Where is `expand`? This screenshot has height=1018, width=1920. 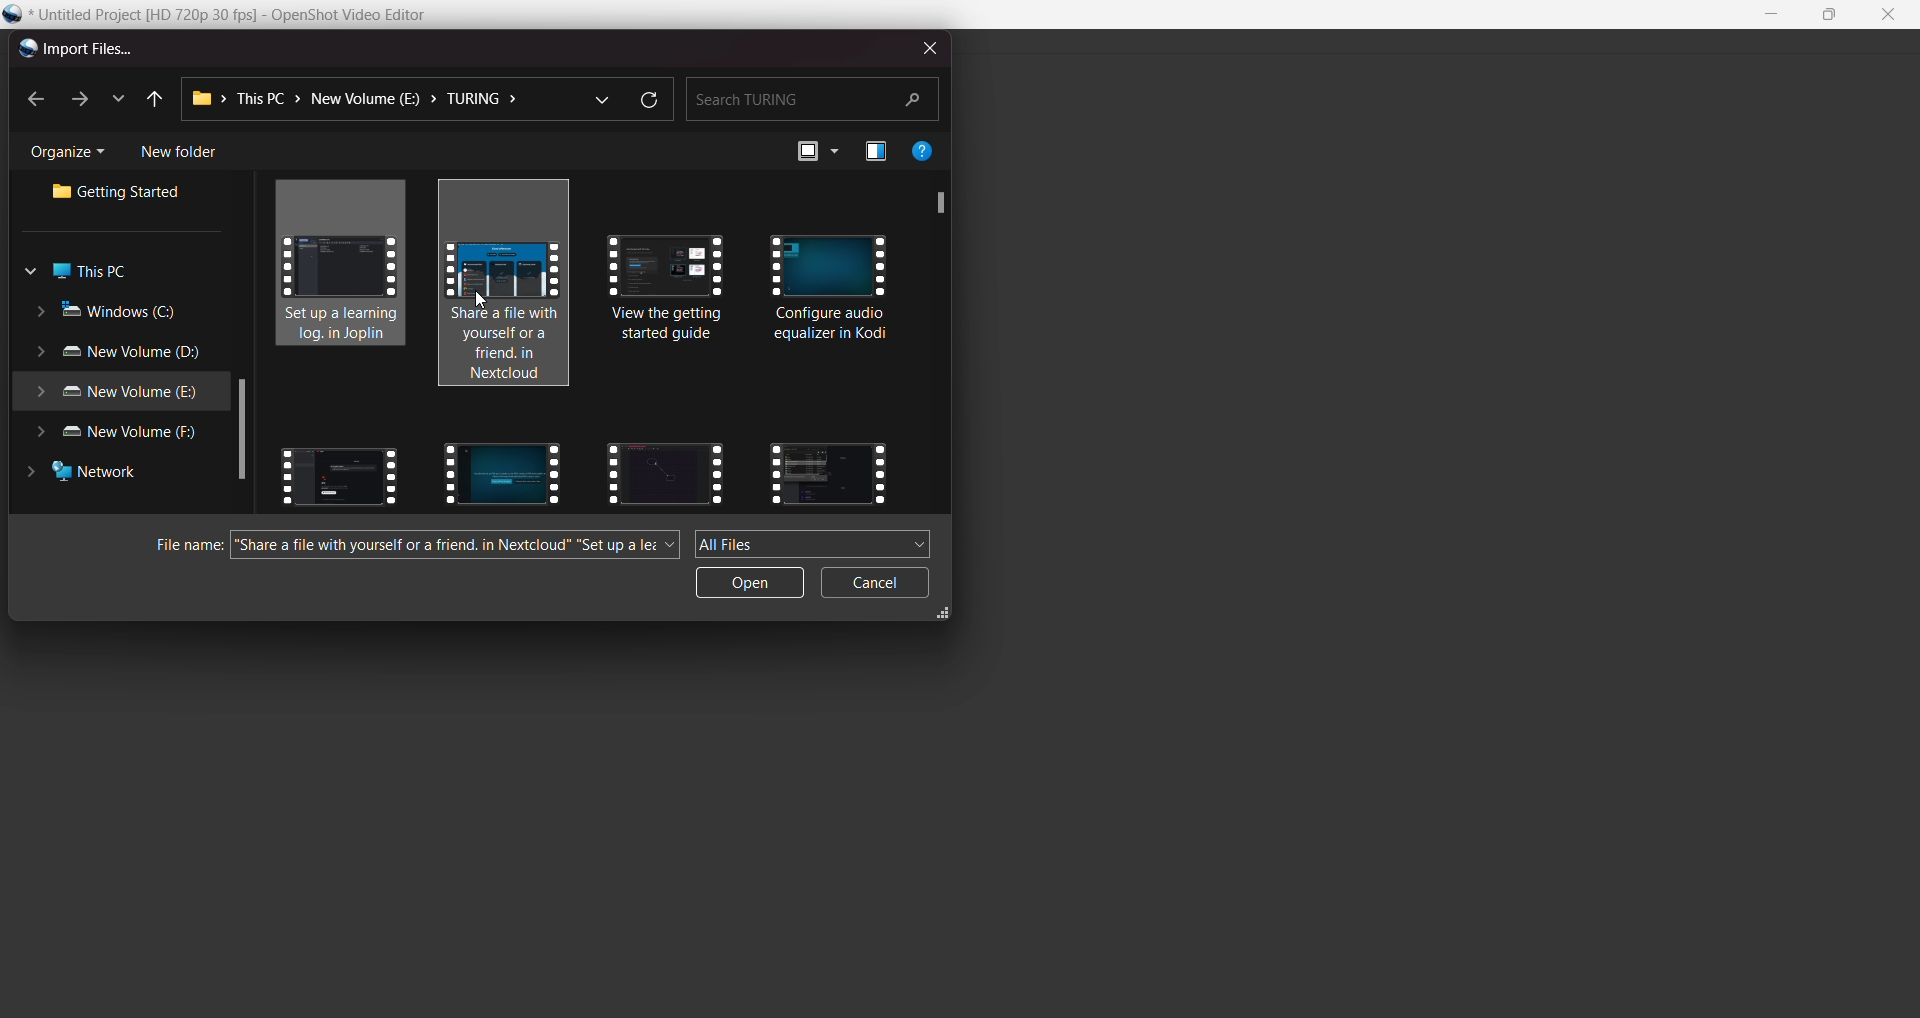
expand is located at coordinates (945, 616).